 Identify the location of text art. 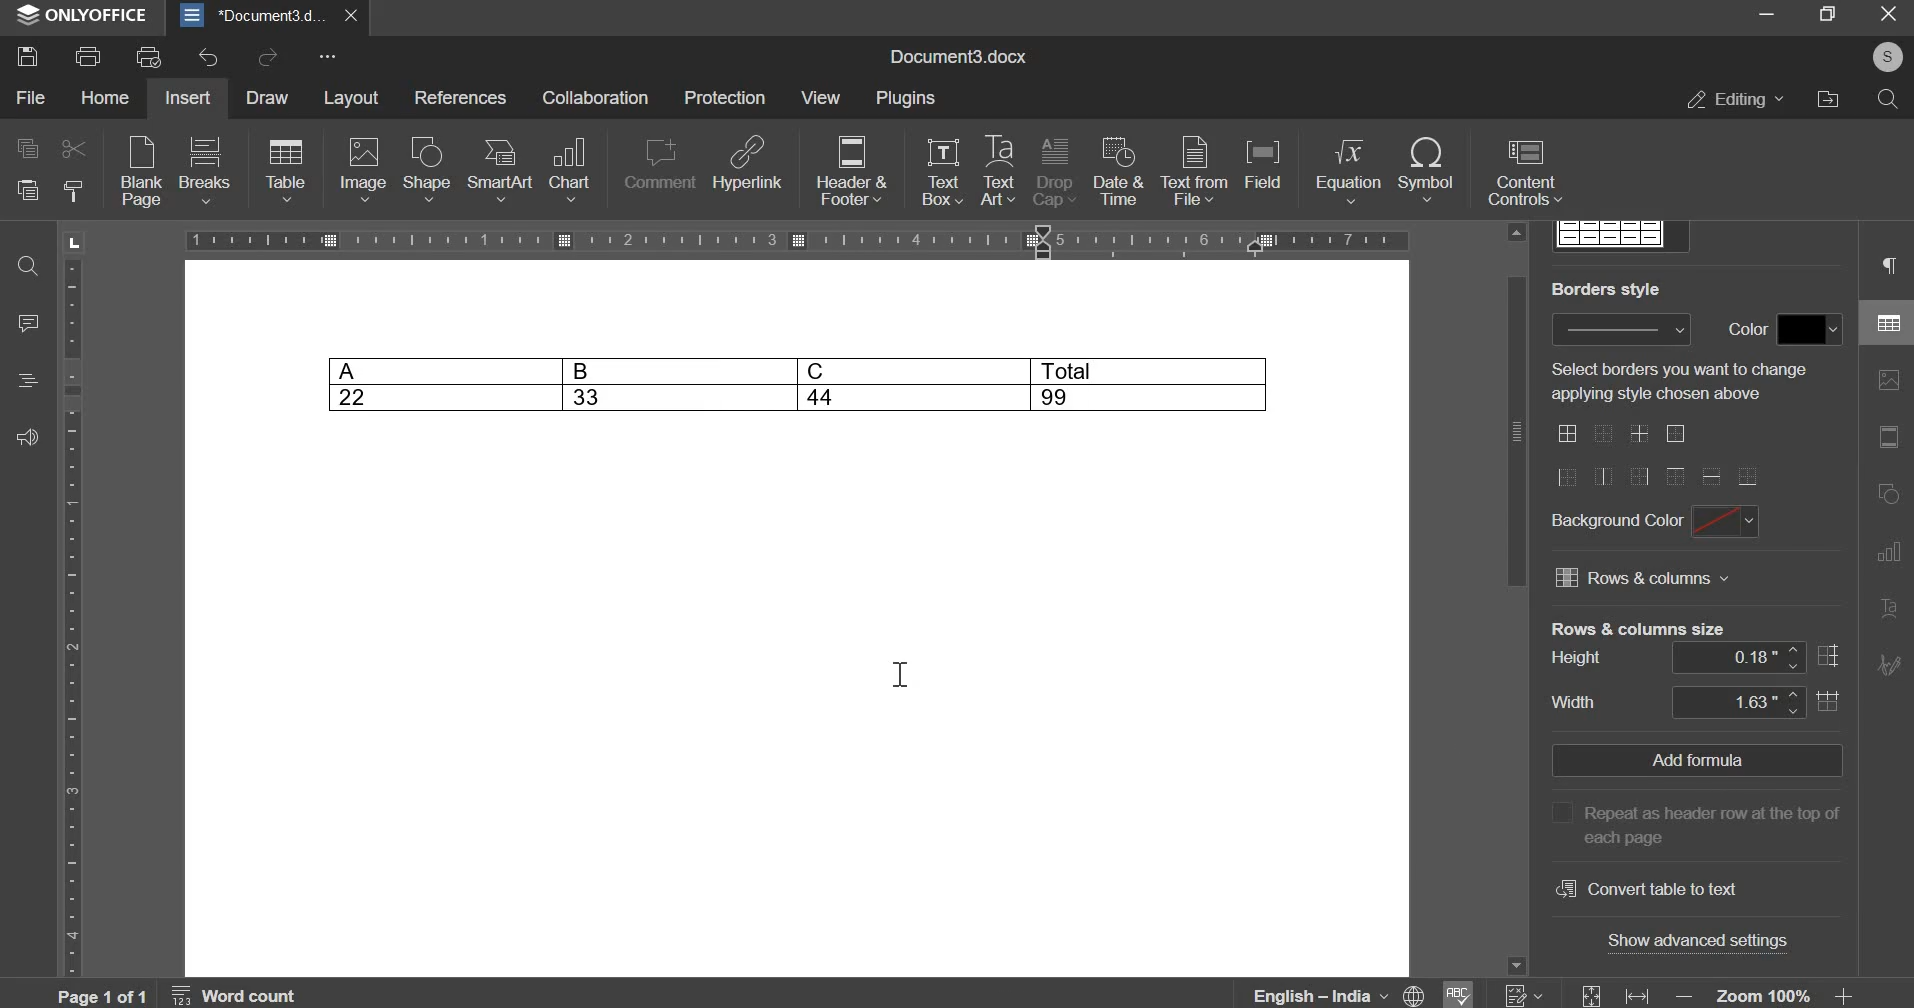
(998, 171).